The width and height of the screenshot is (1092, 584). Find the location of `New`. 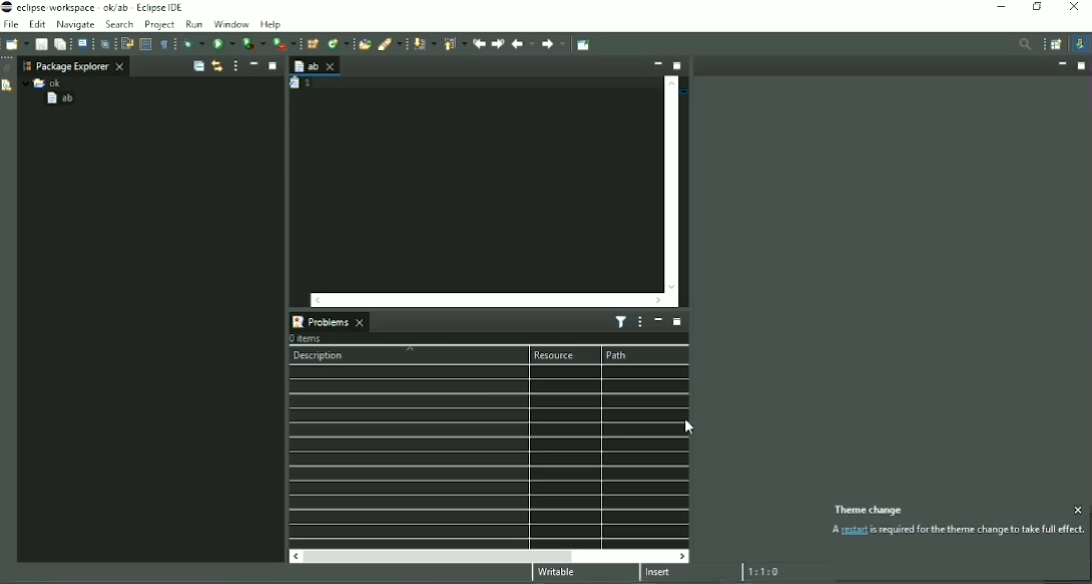

New is located at coordinates (15, 44).